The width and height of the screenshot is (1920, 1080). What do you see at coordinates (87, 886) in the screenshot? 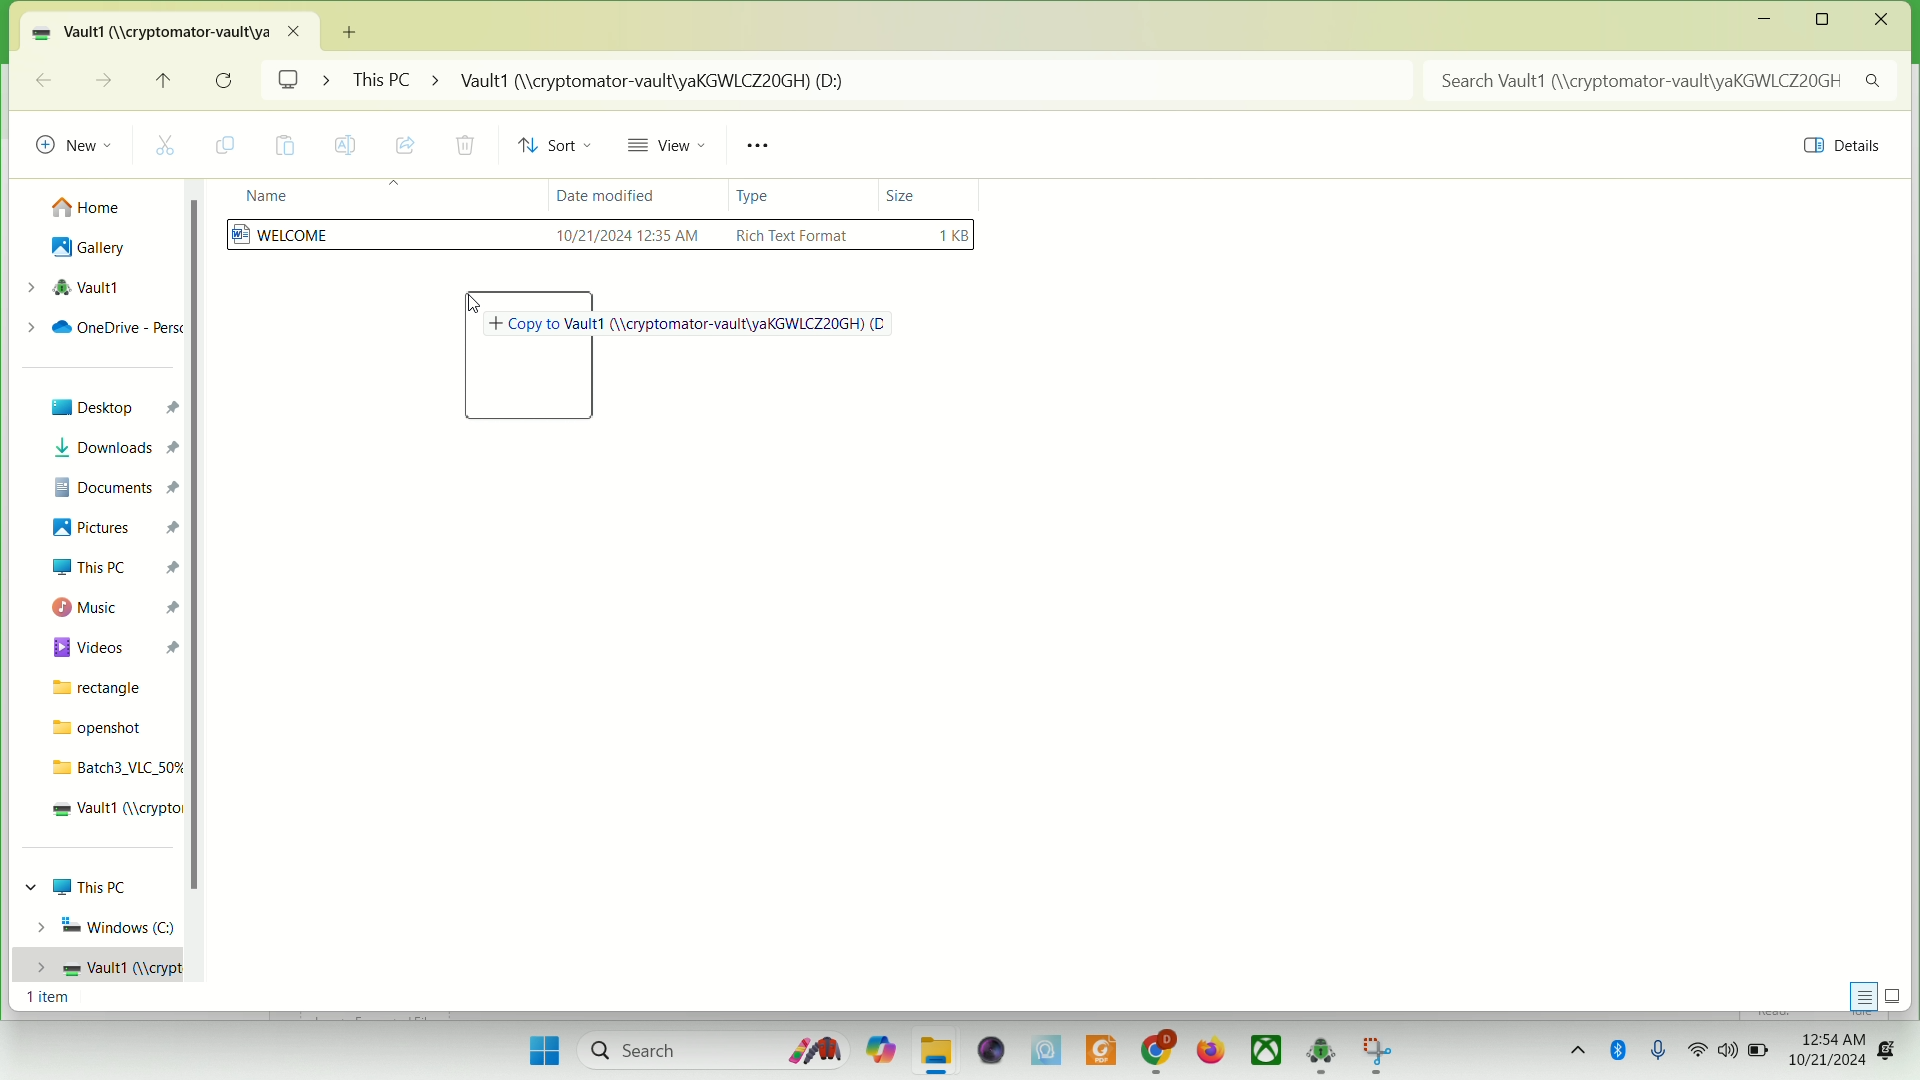
I see `This PC` at bounding box center [87, 886].